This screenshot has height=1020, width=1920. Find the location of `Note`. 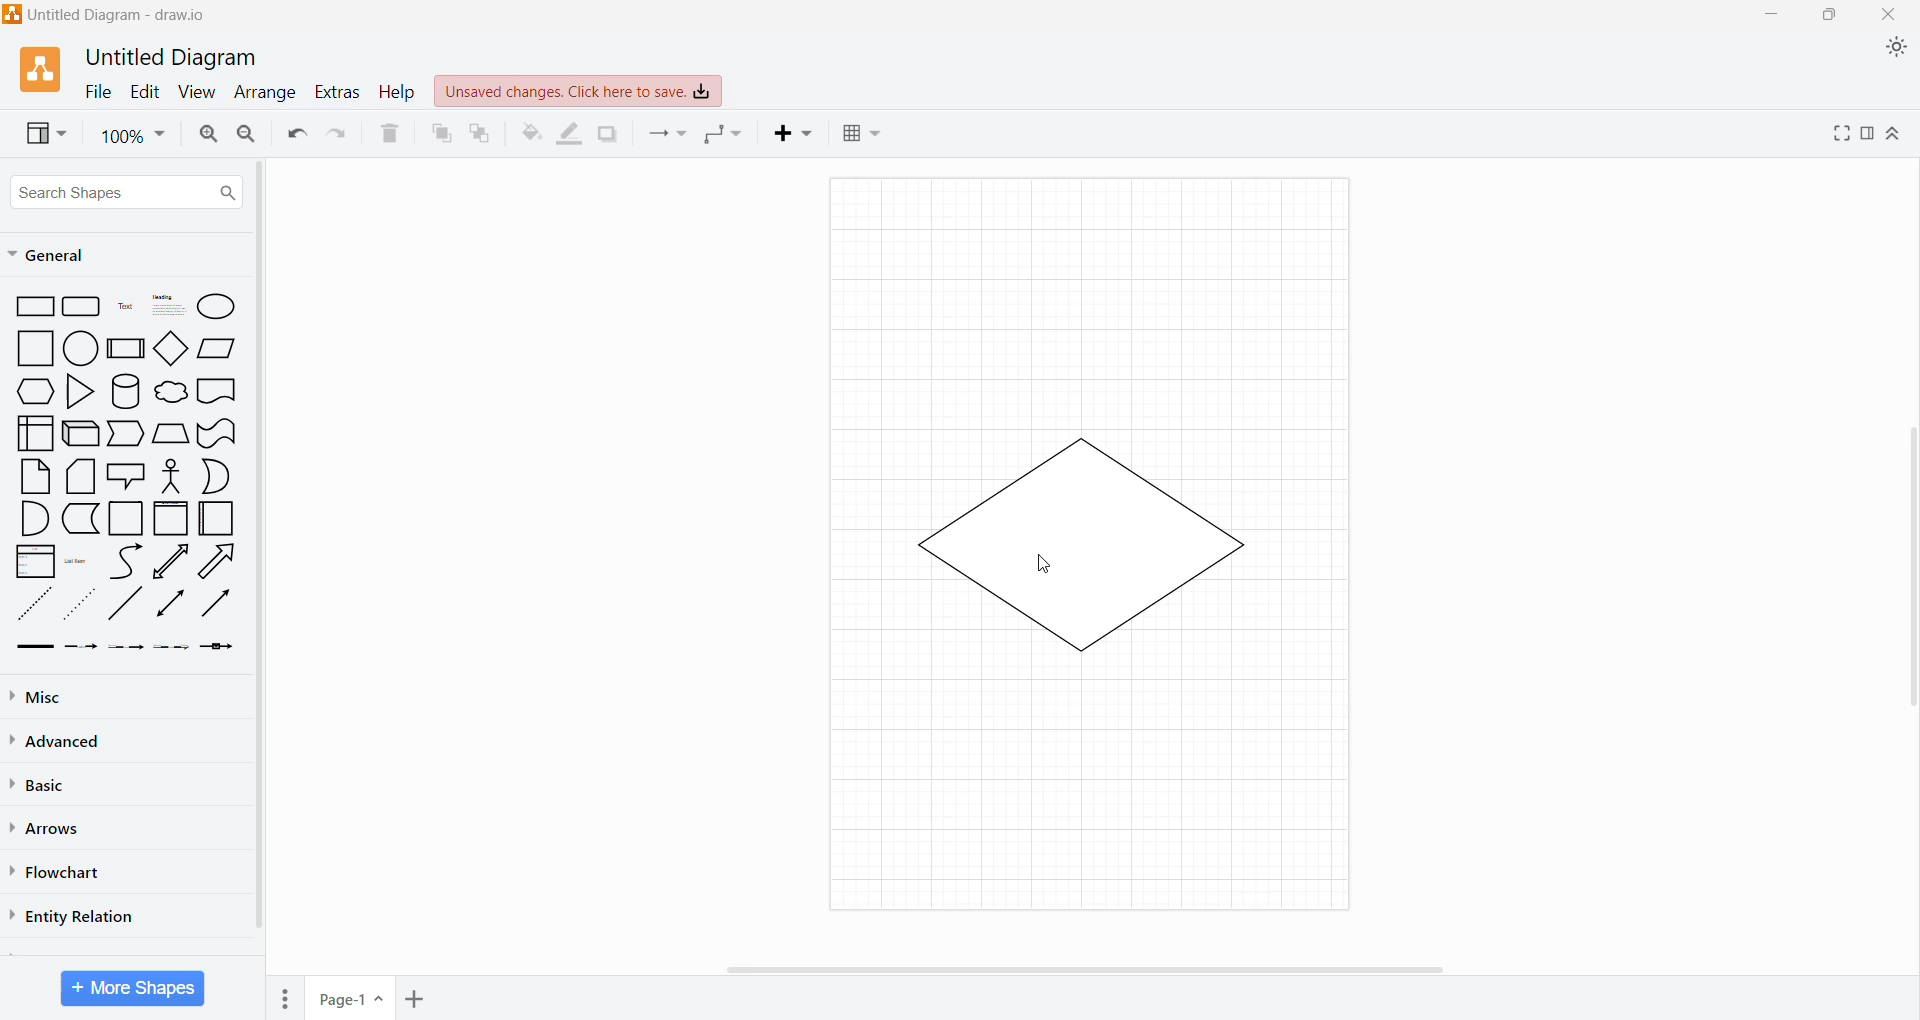

Note is located at coordinates (35, 476).